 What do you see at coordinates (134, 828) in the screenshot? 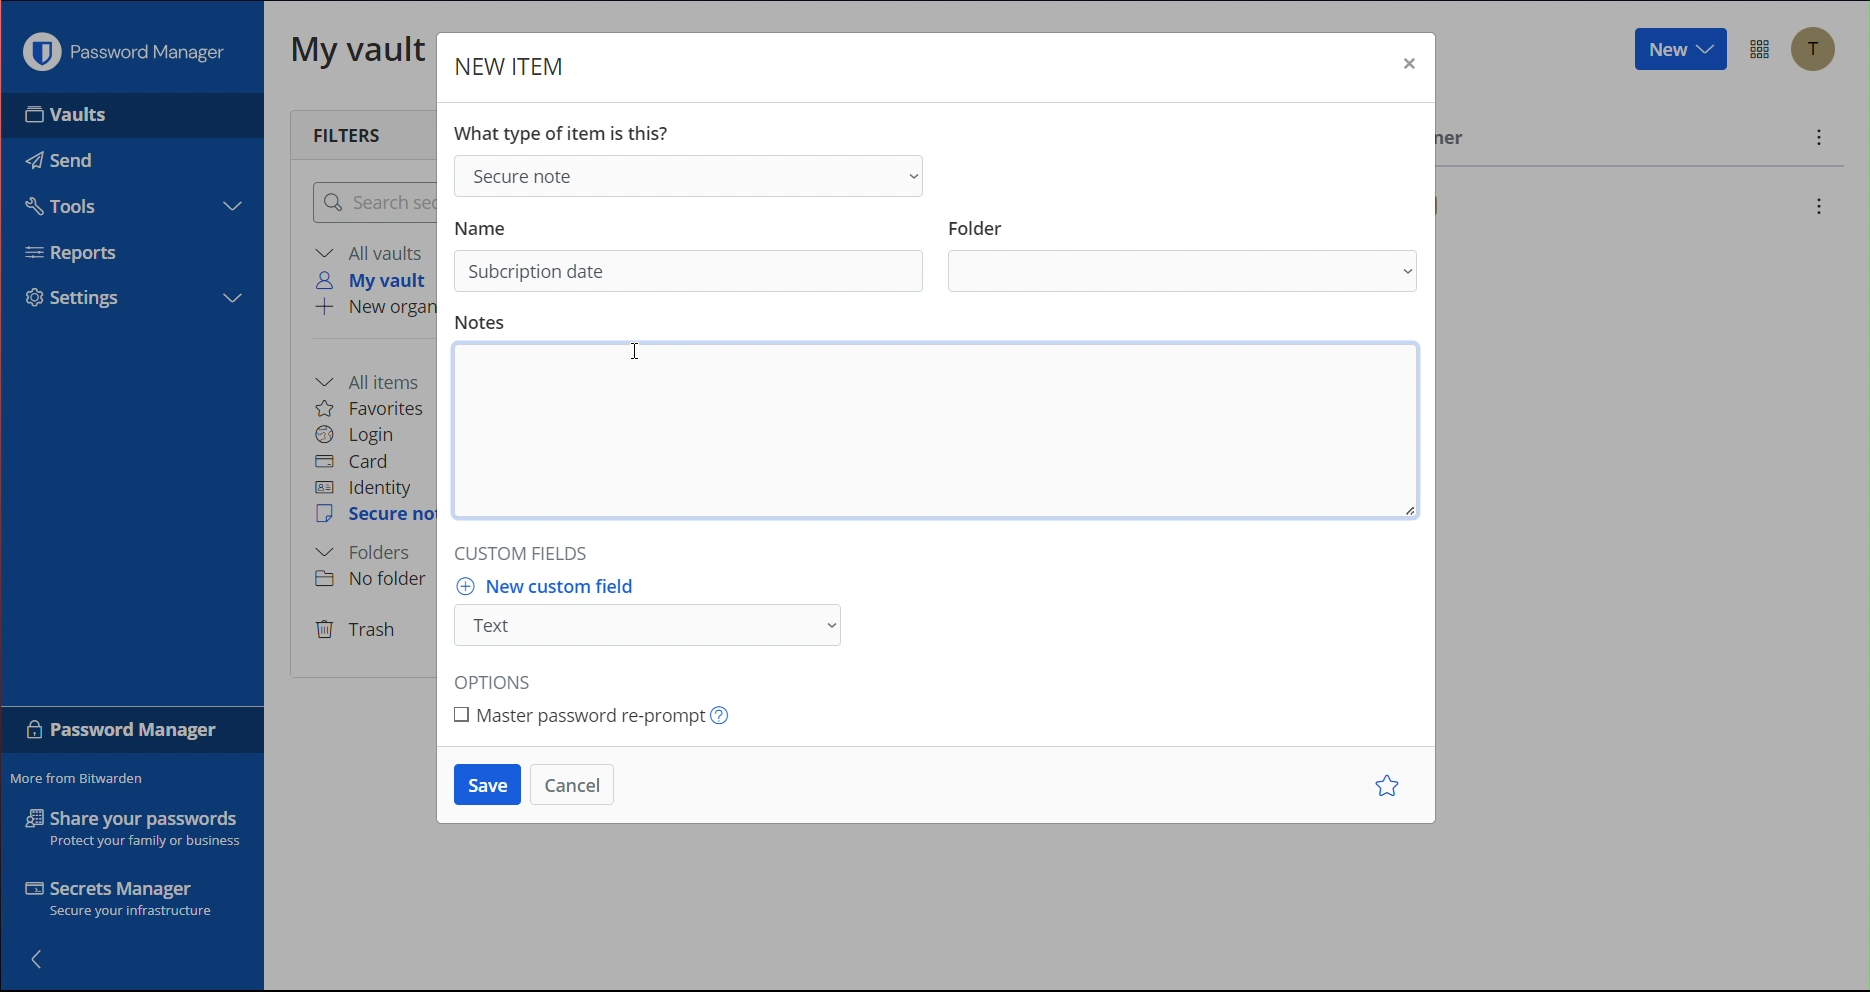
I see `Share your passwords` at bounding box center [134, 828].